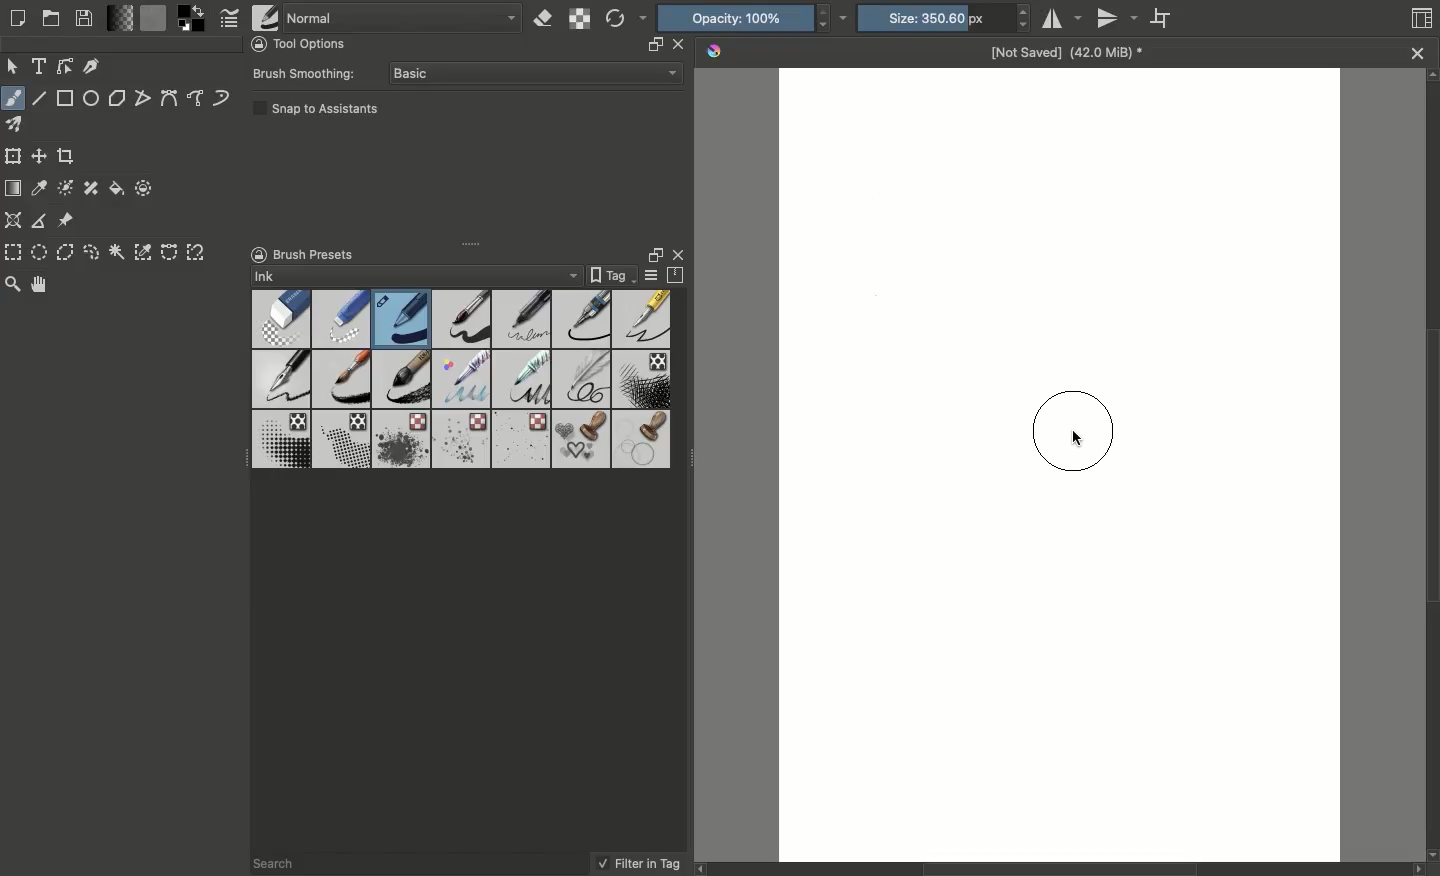  What do you see at coordinates (476, 242) in the screenshot?
I see `Drag` at bounding box center [476, 242].